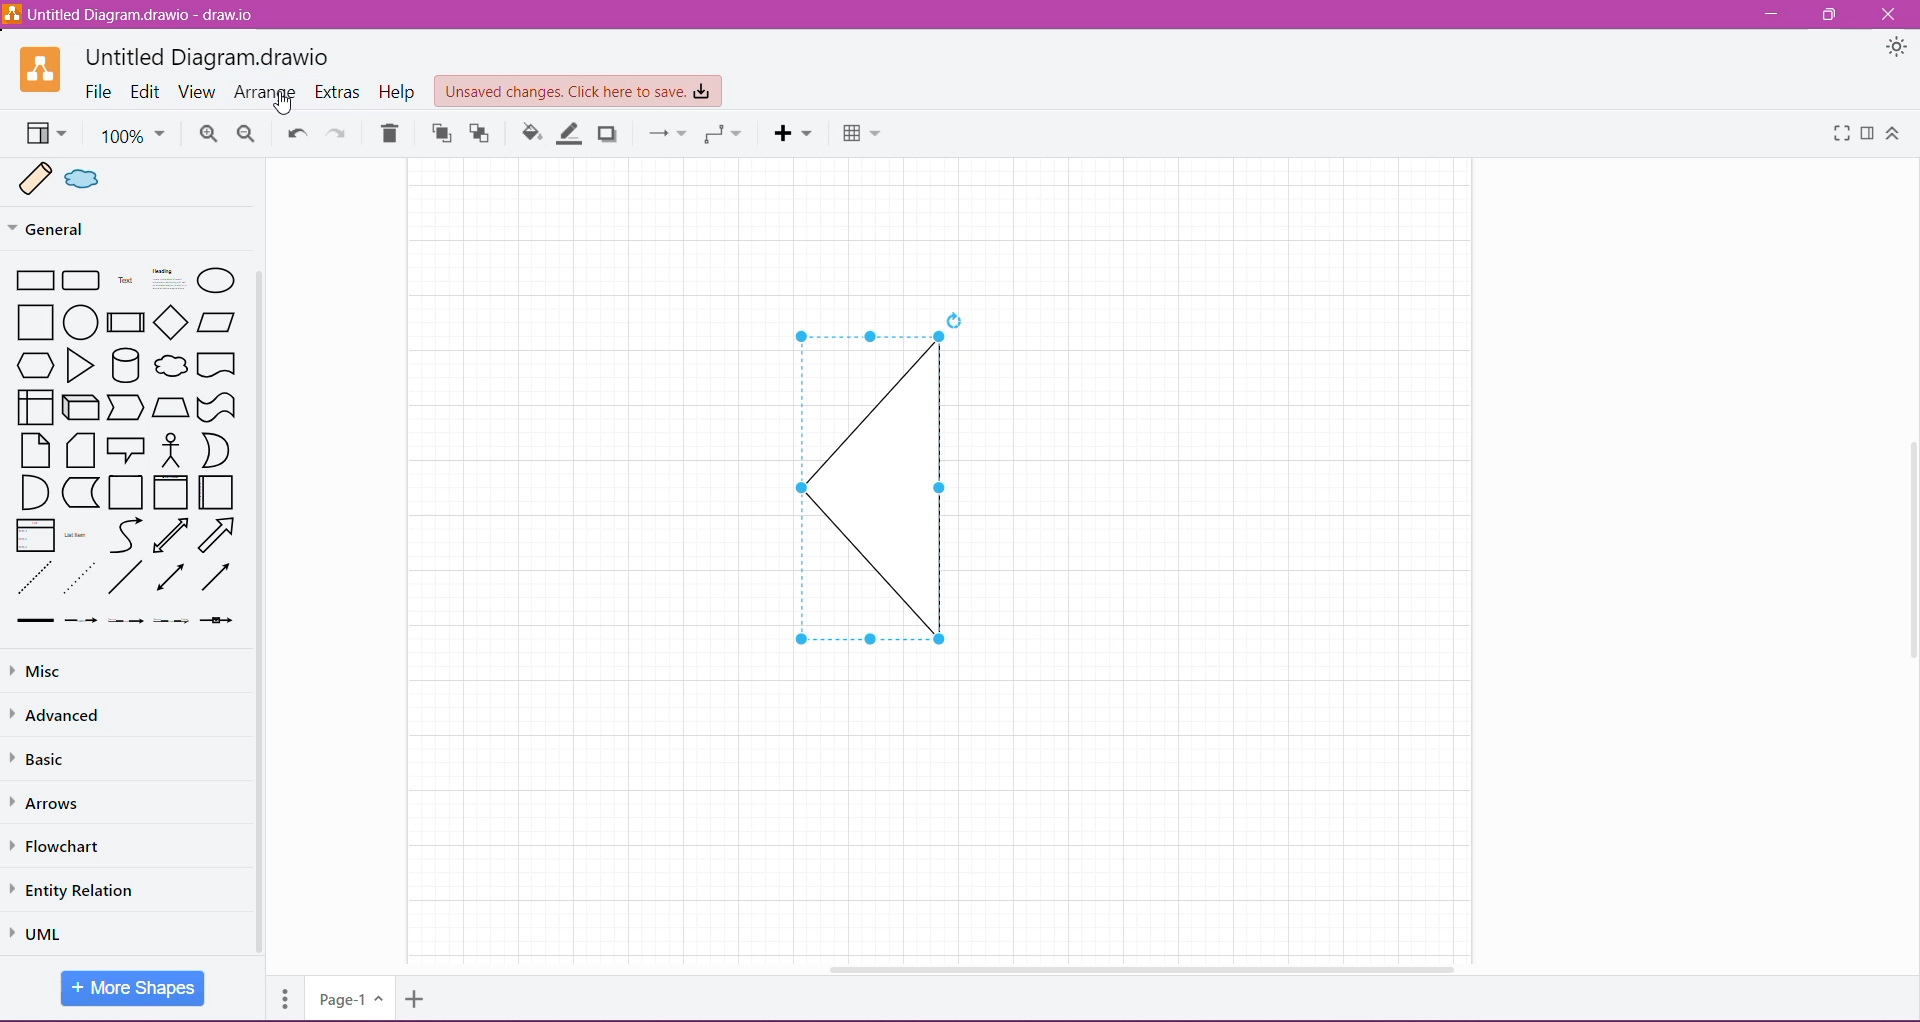 Image resolution: width=1920 pixels, height=1022 pixels. I want to click on Edit, so click(146, 91).